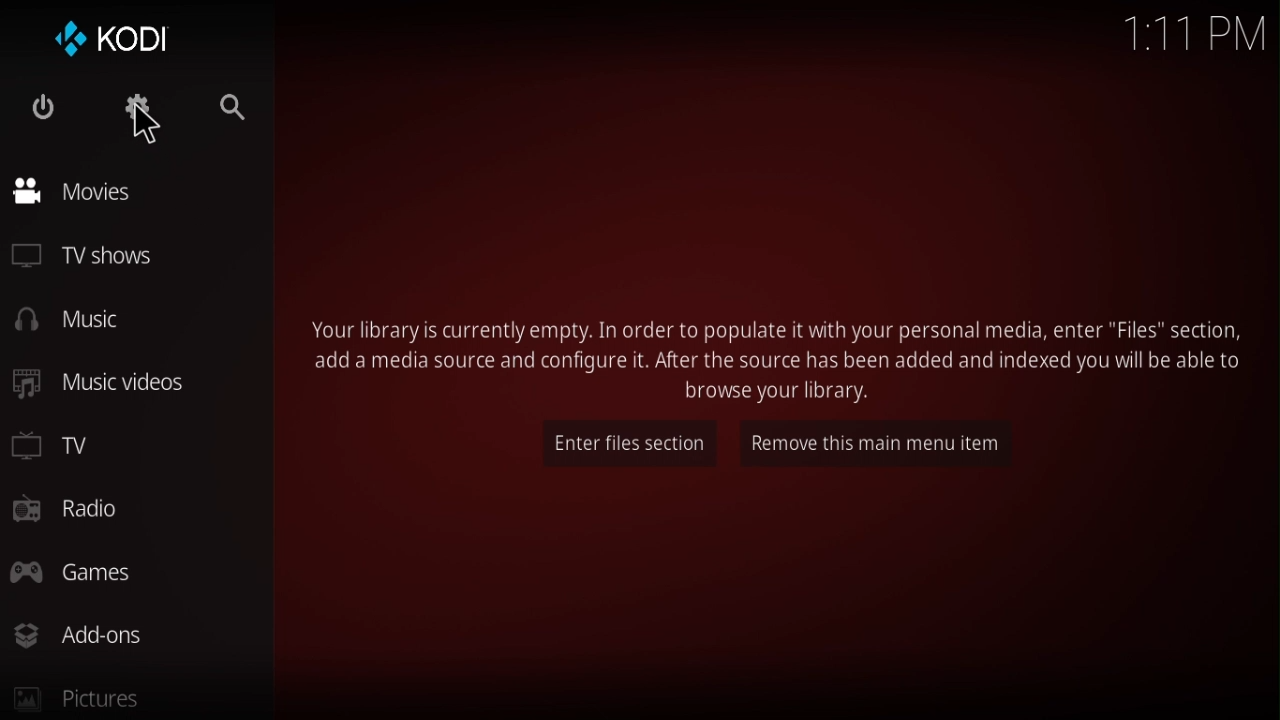  What do you see at coordinates (80, 193) in the screenshot?
I see `movies` at bounding box center [80, 193].